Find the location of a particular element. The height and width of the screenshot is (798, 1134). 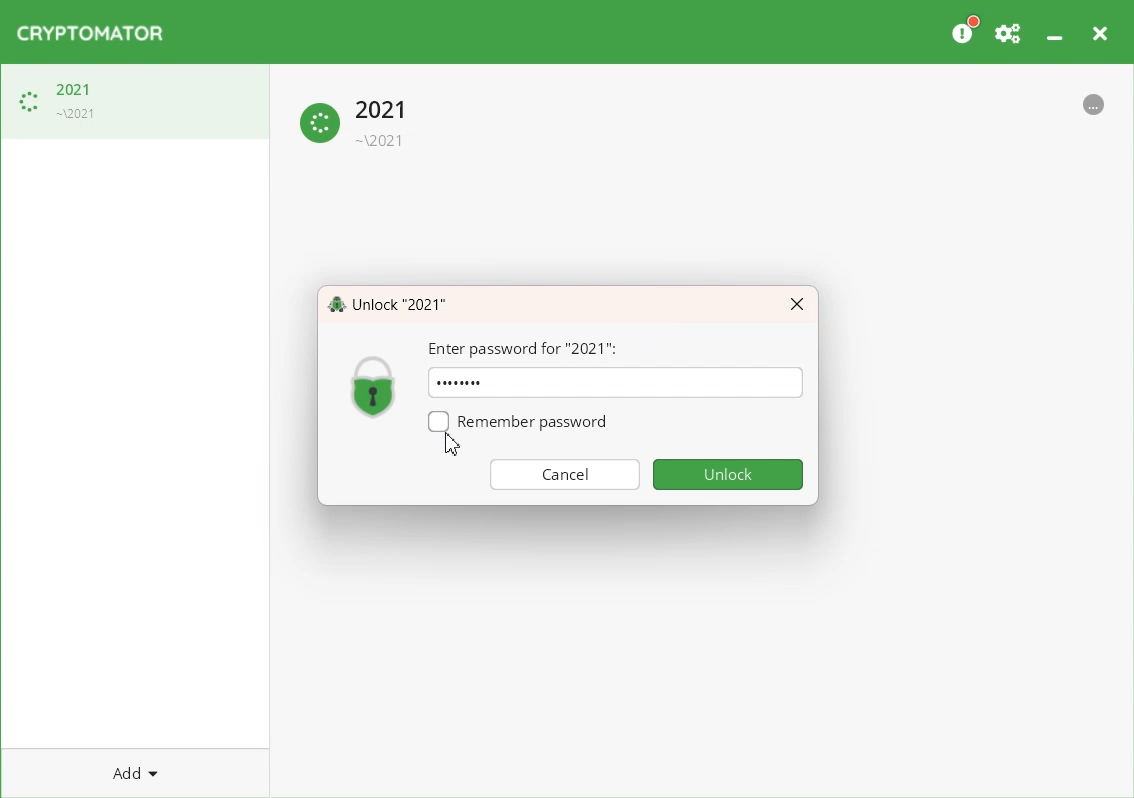

Close is located at coordinates (797, 305).